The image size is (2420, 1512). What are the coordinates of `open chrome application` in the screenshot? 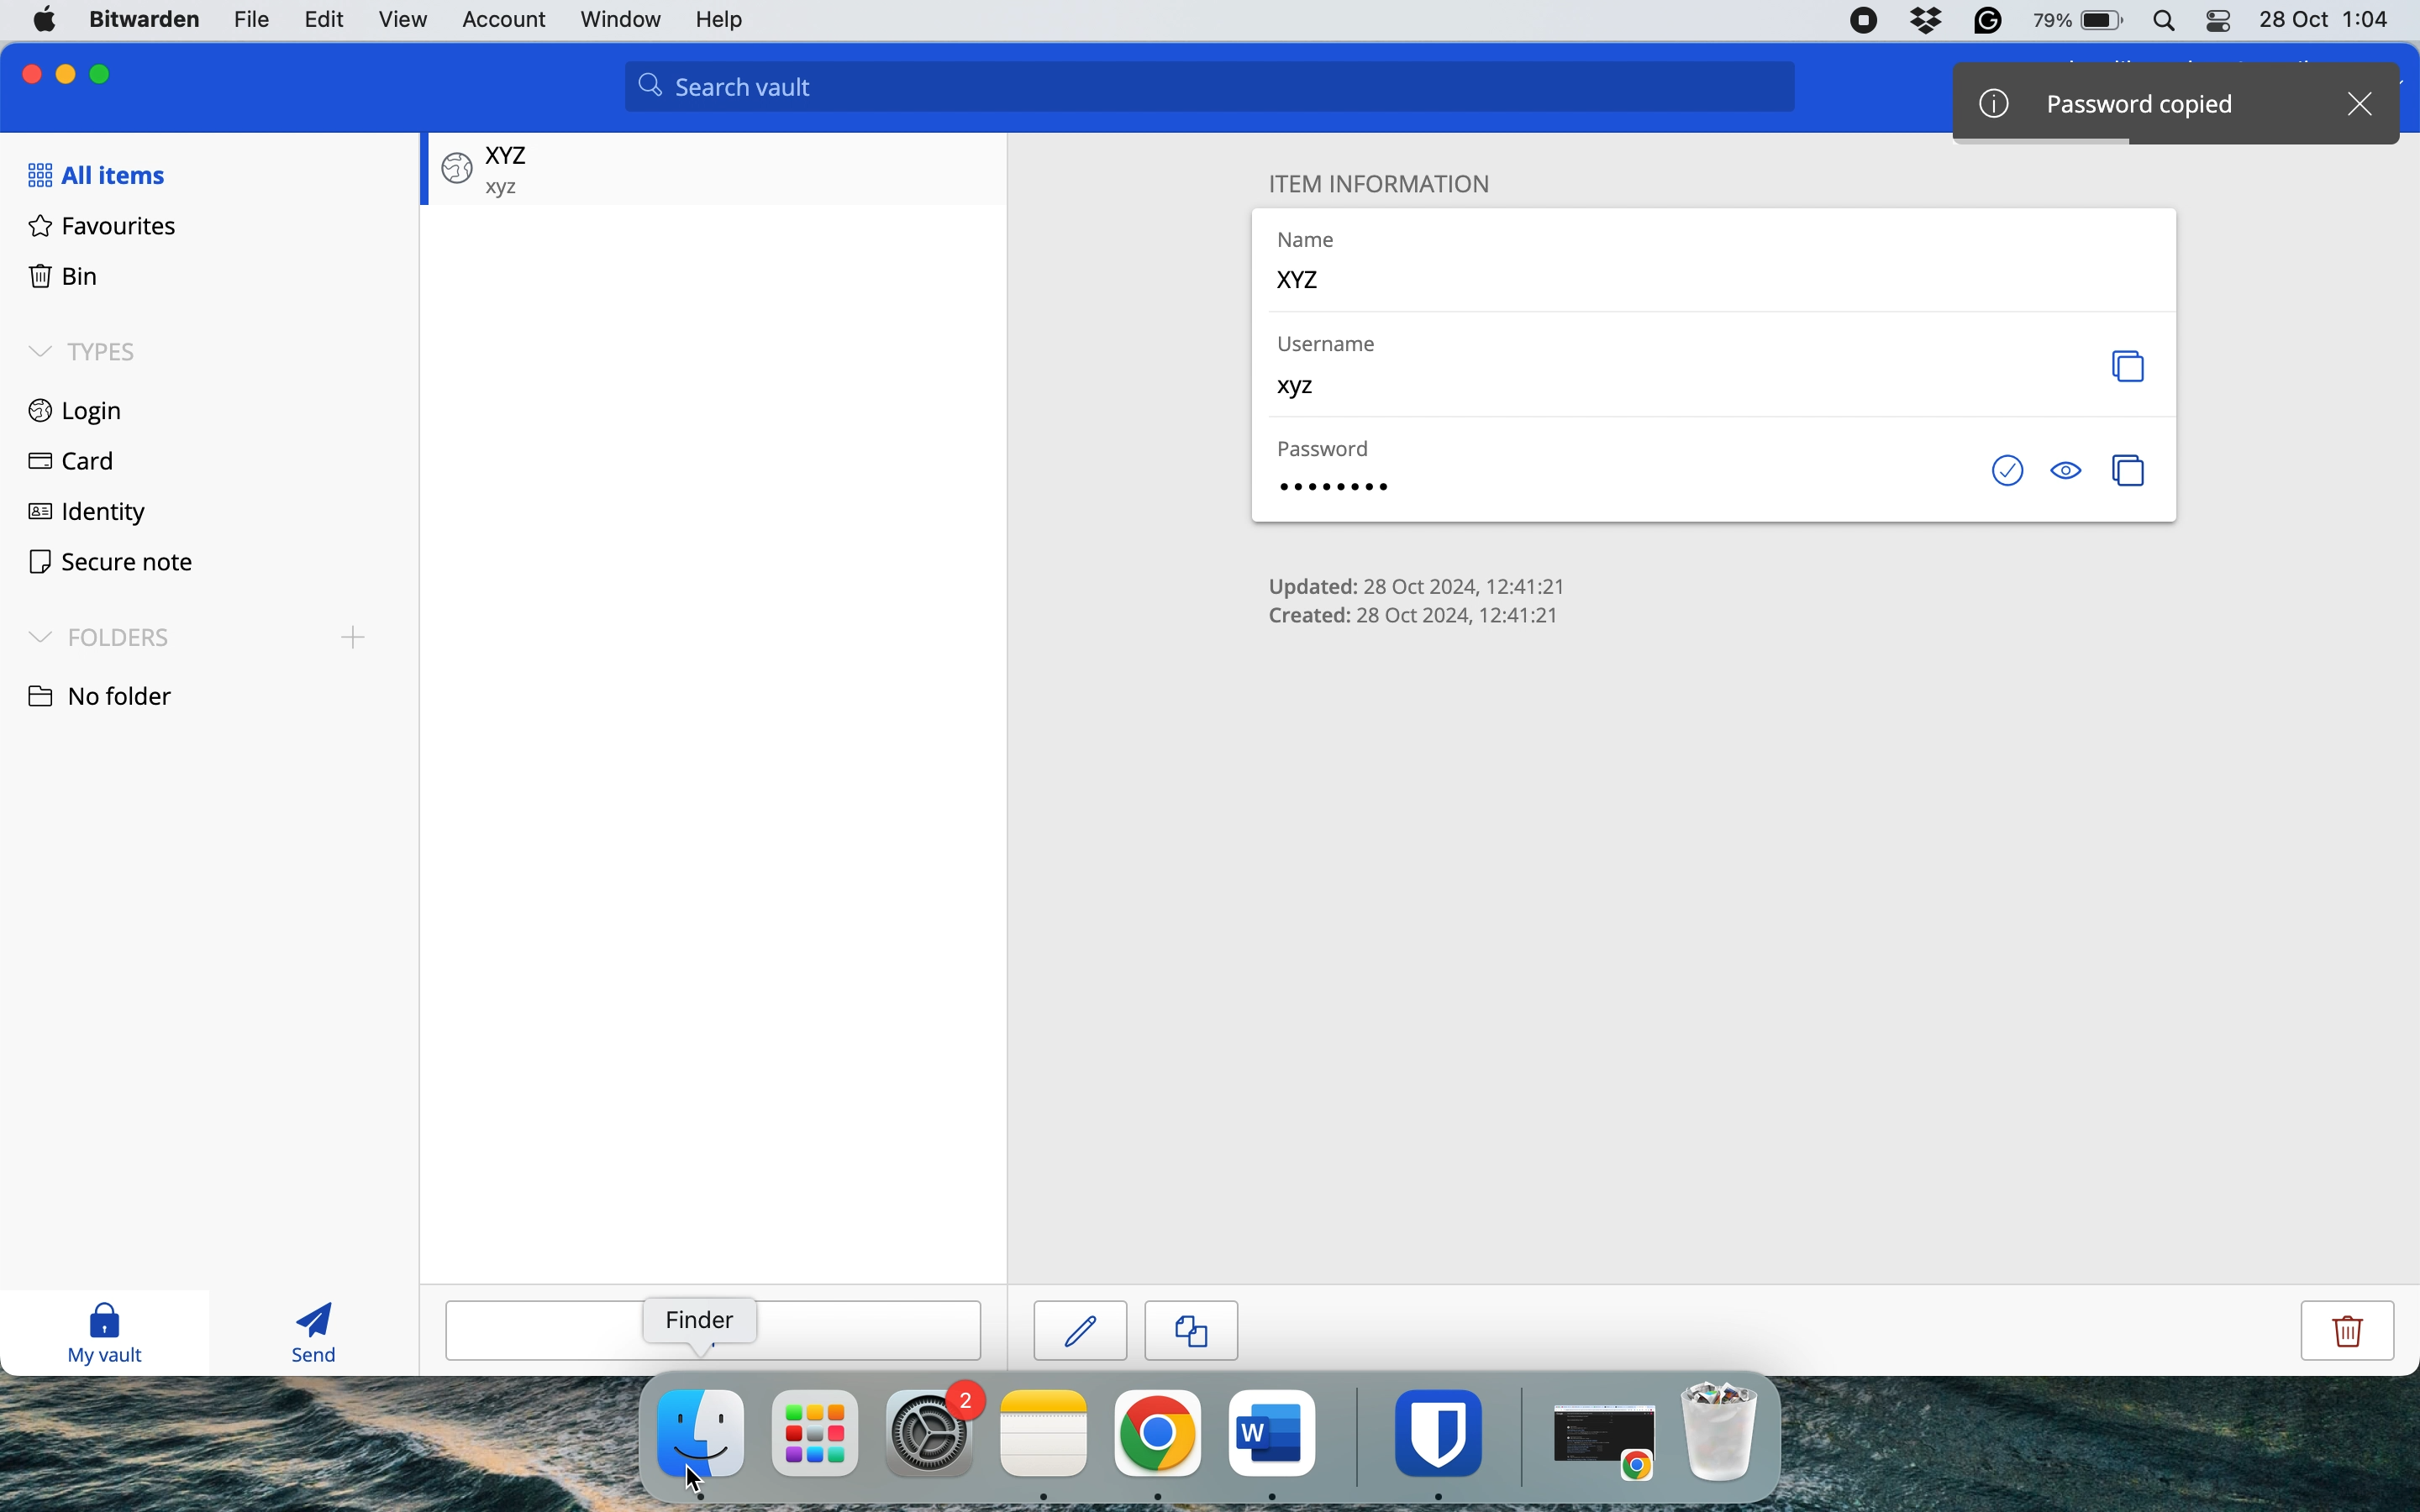 It's located at (1610, 1443).